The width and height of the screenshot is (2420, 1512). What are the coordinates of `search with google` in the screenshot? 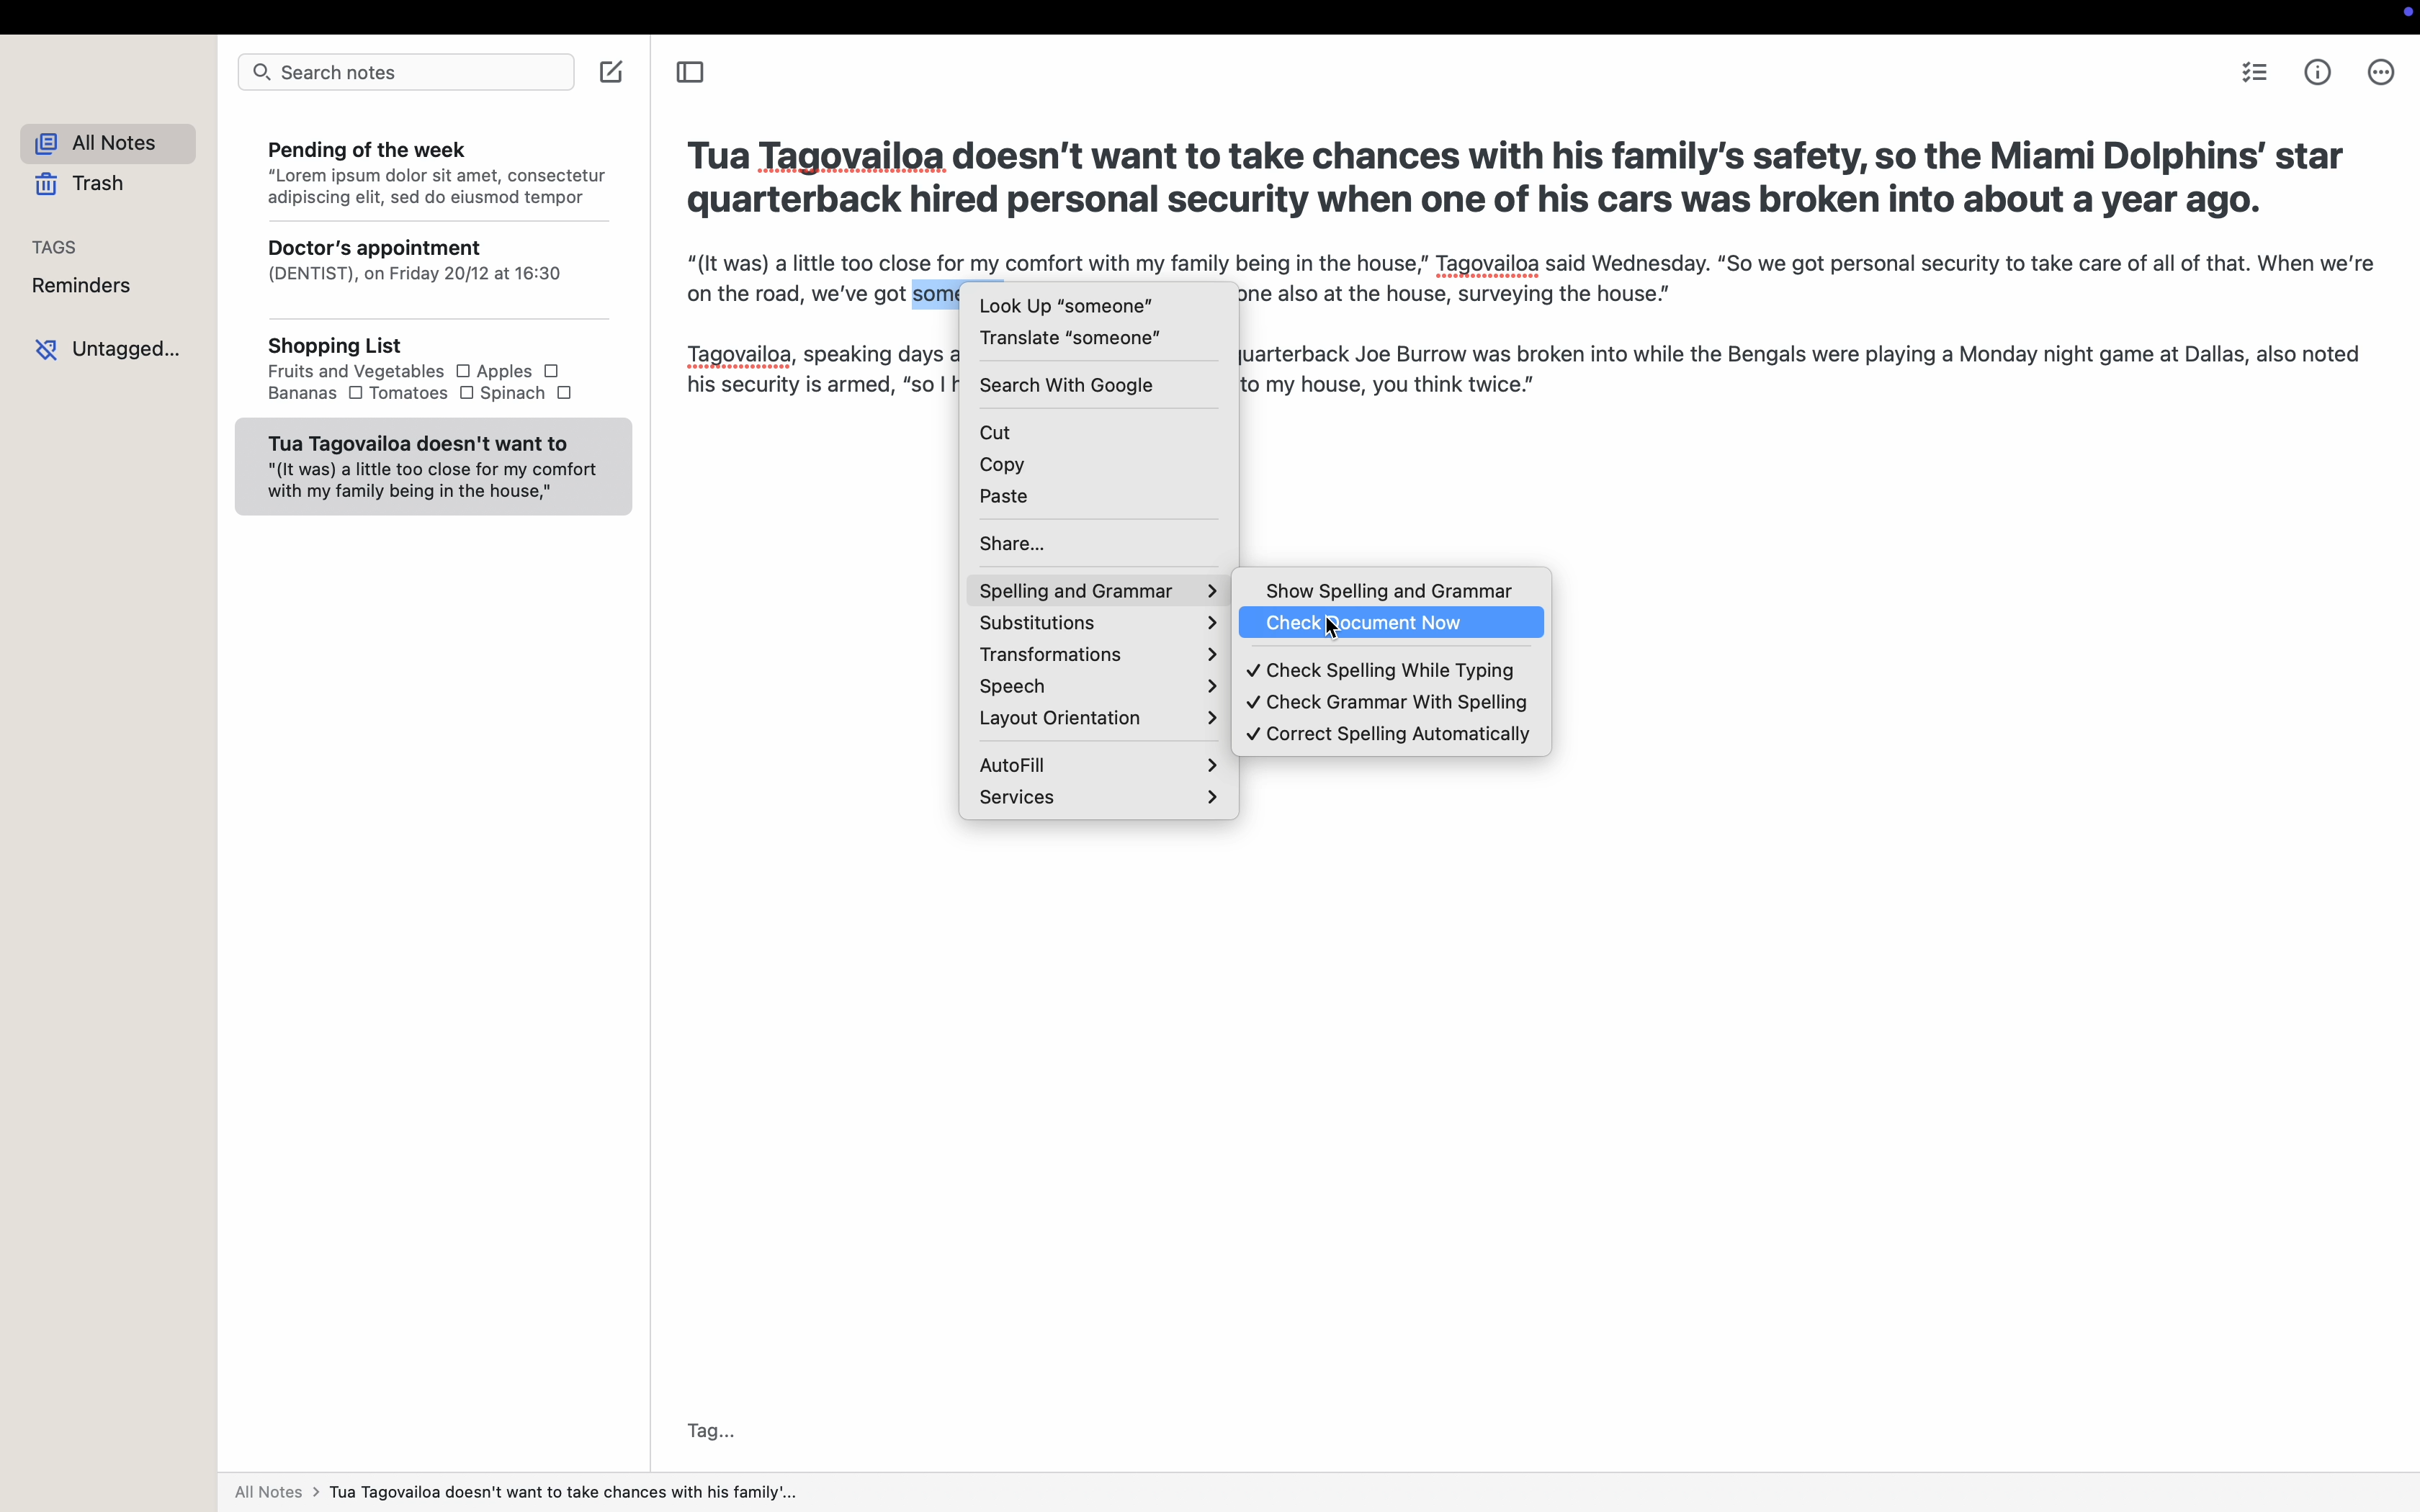 It's located at (1067, 384).